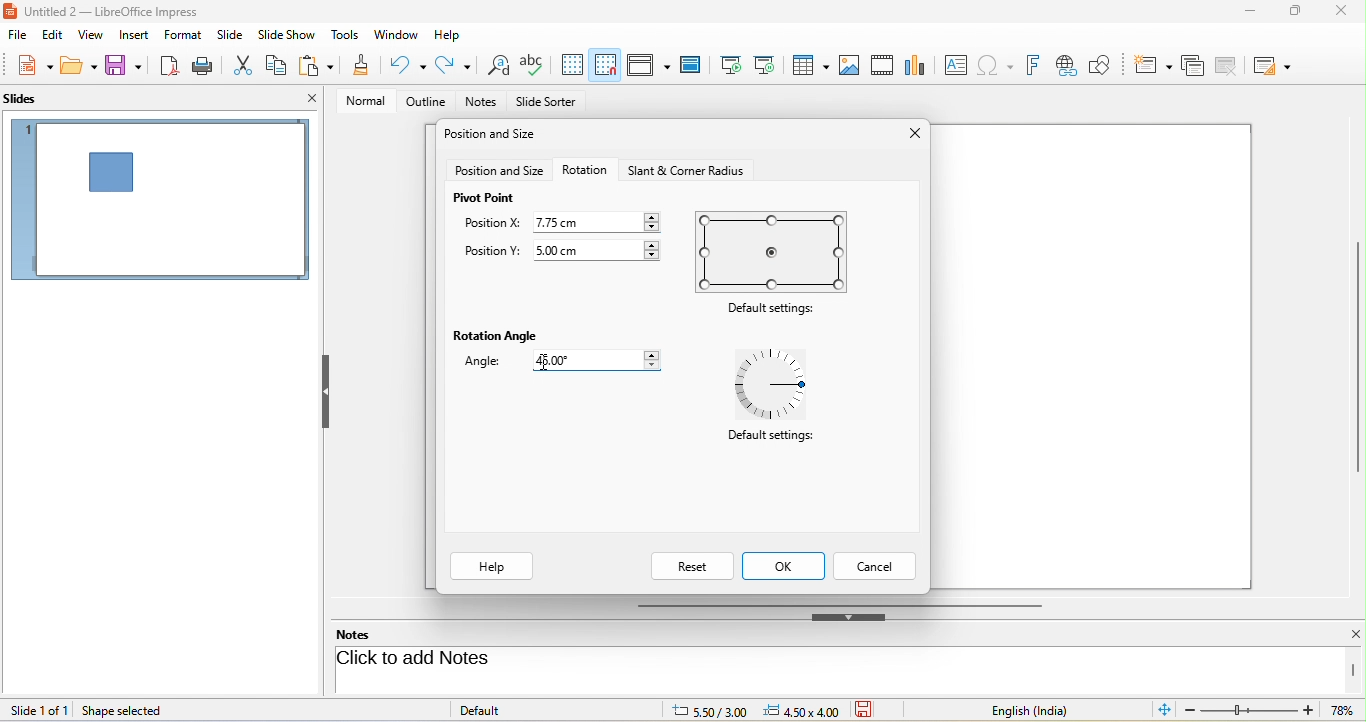  What do you see at coordinates (585, 169) in the screenshot?
I see `rotation` at bounding box center [585, 169].